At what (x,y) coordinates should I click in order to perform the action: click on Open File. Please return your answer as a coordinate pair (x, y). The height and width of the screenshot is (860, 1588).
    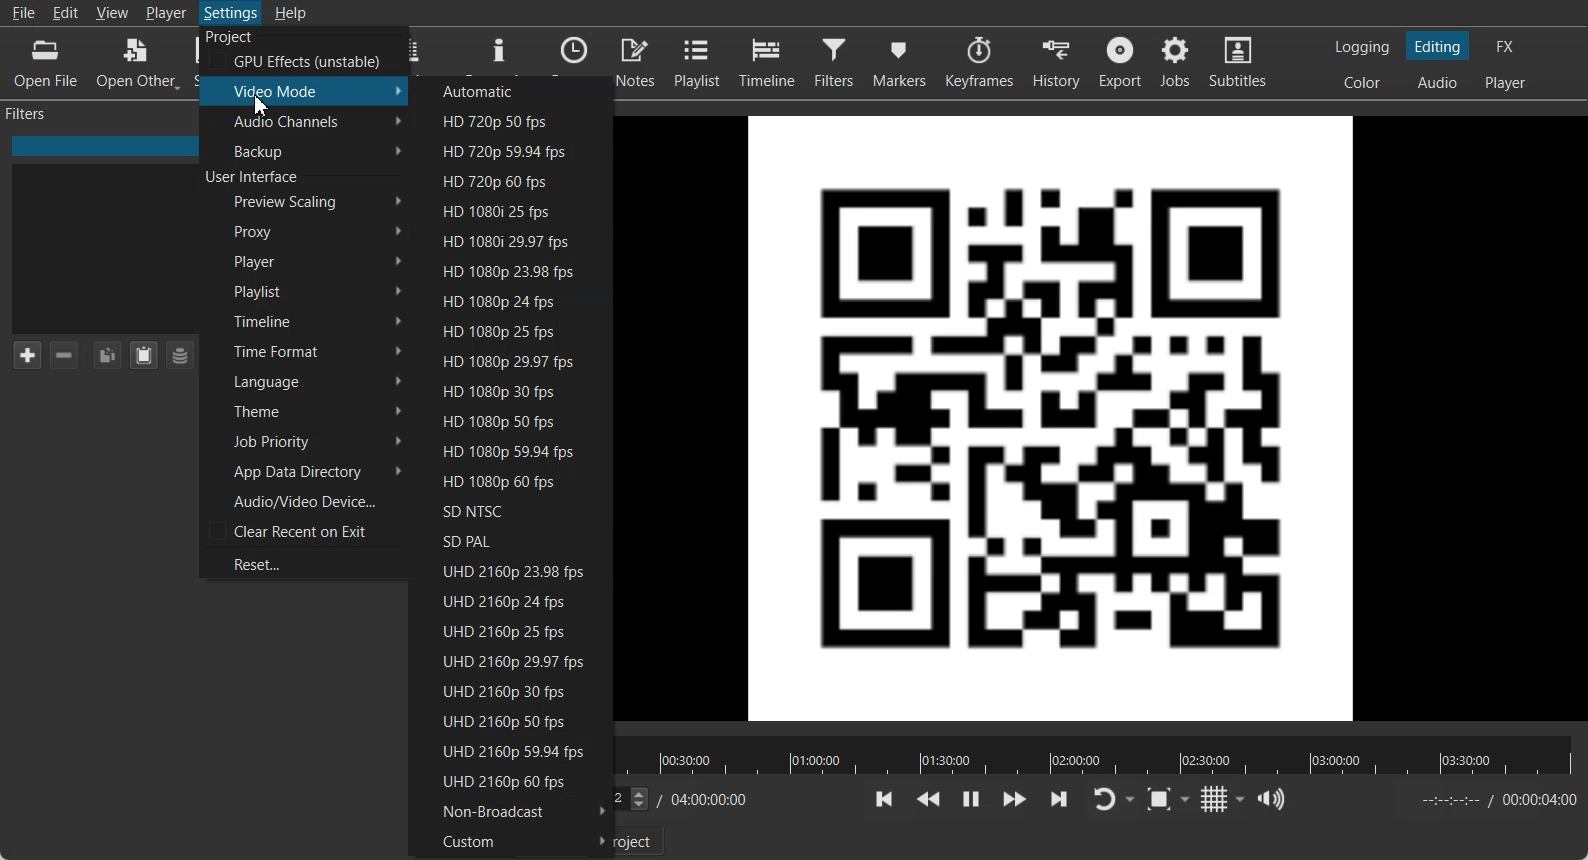
    Looking at the image, I should click on (48, 62).